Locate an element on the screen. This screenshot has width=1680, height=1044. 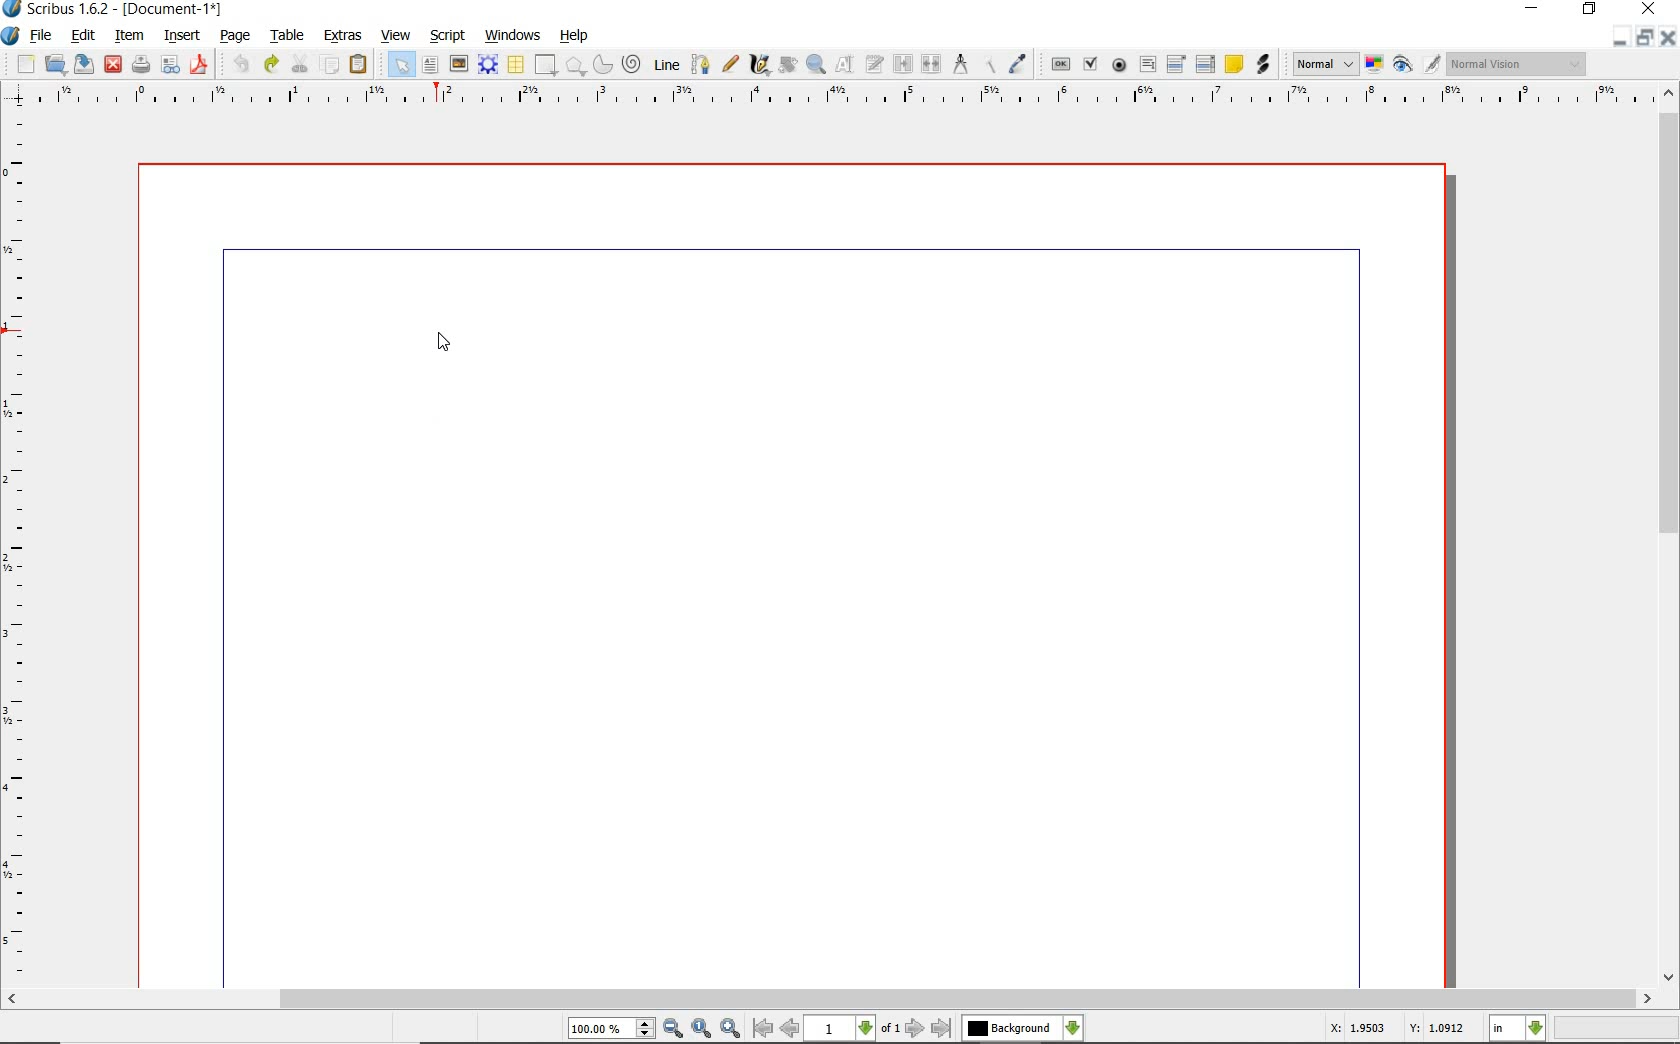
file is located at coordinates (42, 37).